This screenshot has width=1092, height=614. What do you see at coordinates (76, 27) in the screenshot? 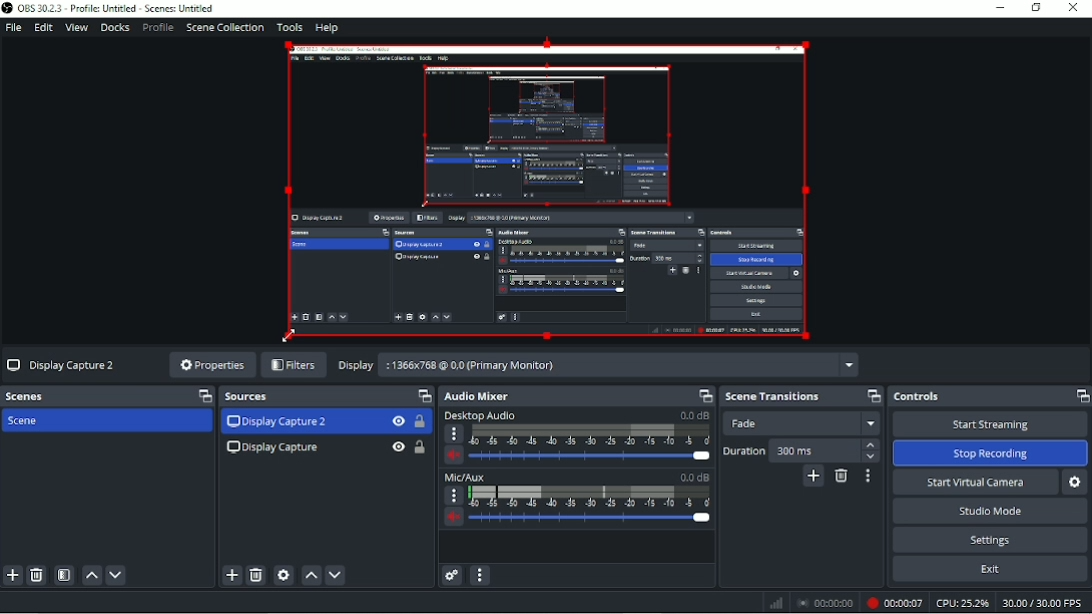
I see `View` at bounding box center [76, 27].